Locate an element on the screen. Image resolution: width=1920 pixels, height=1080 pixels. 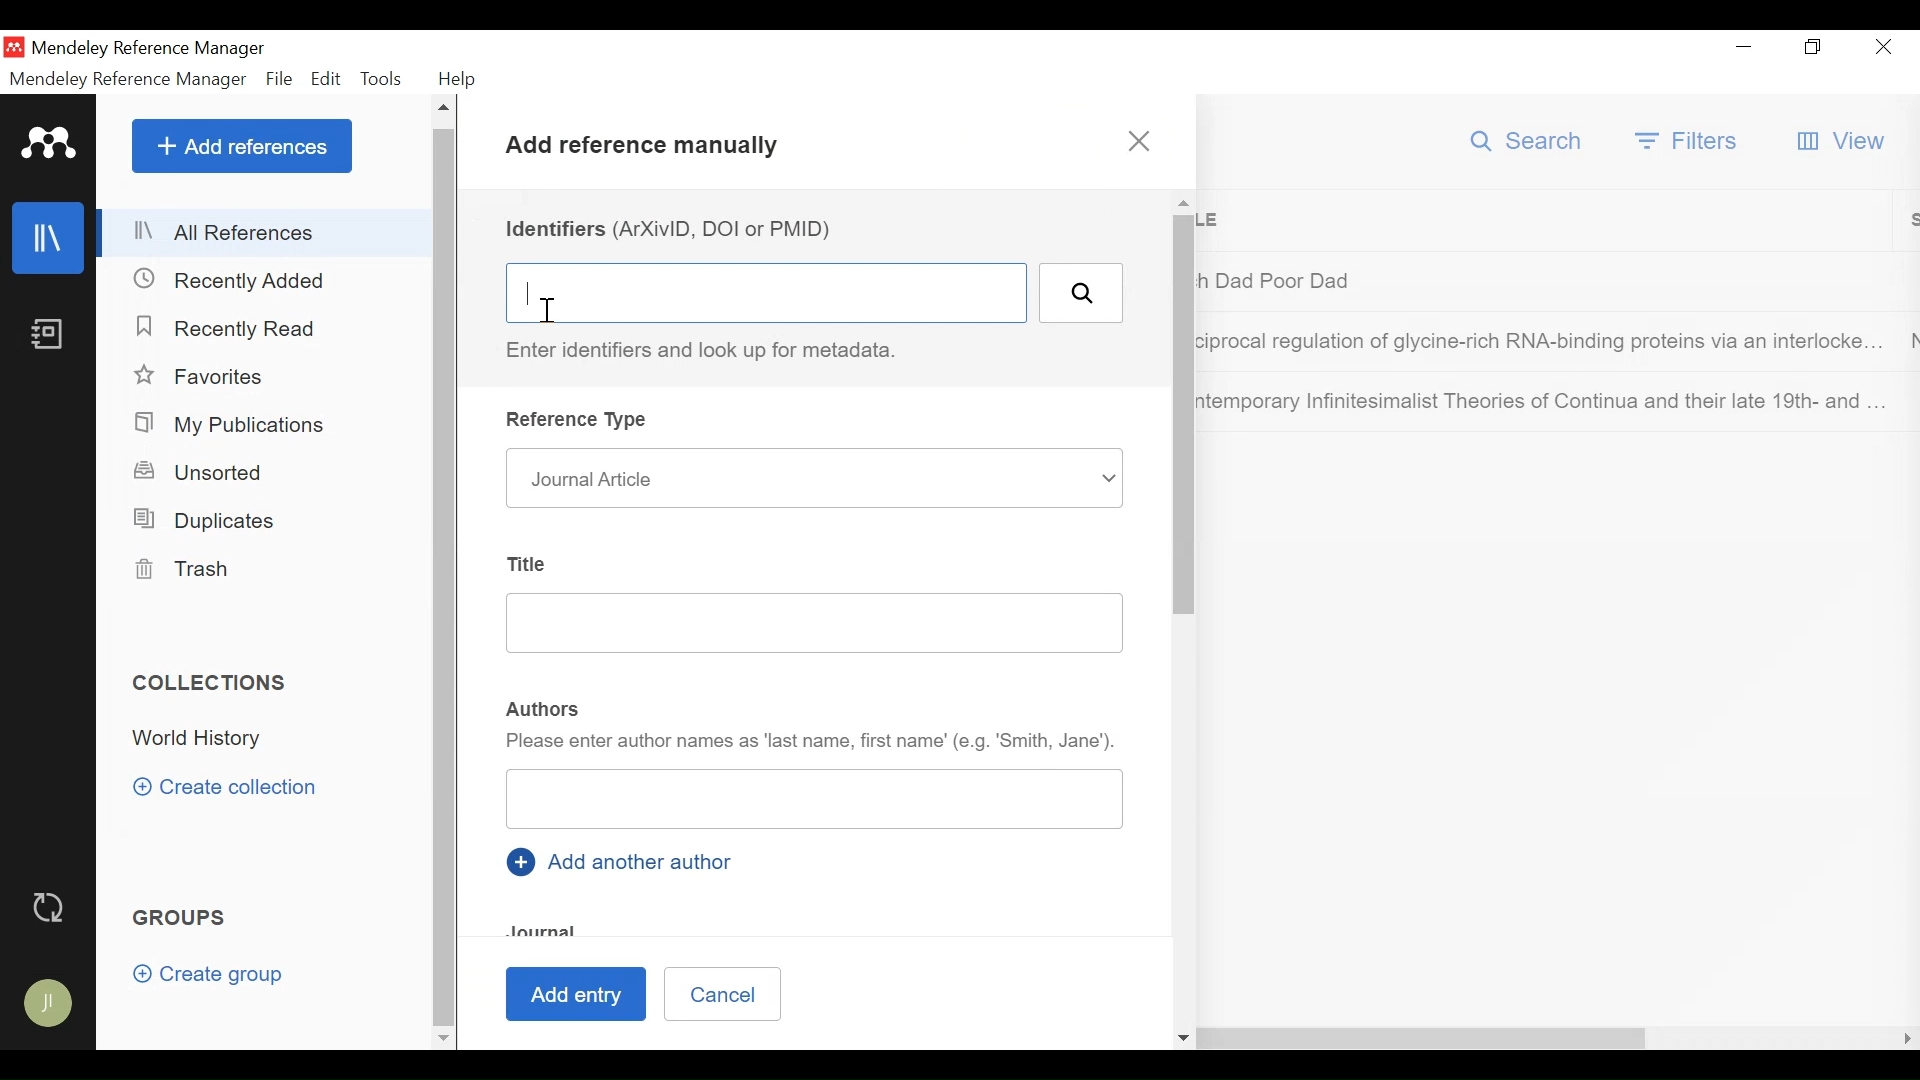
View is located at coordinates (1843, 142).